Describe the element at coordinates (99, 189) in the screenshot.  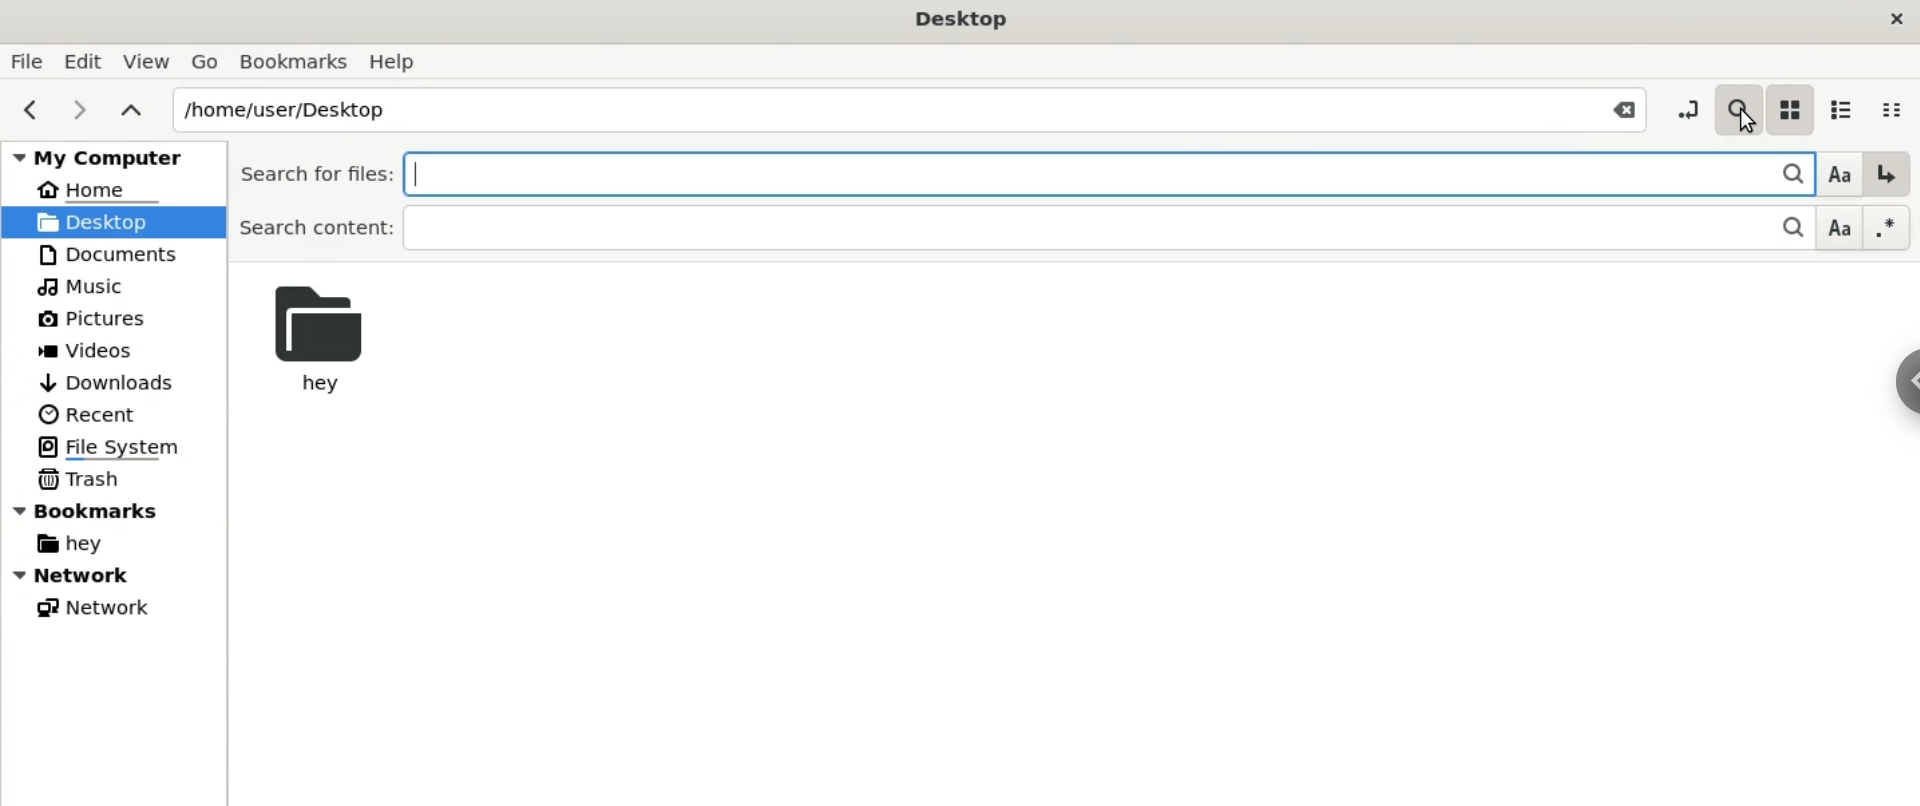
I see `Home` at that location.